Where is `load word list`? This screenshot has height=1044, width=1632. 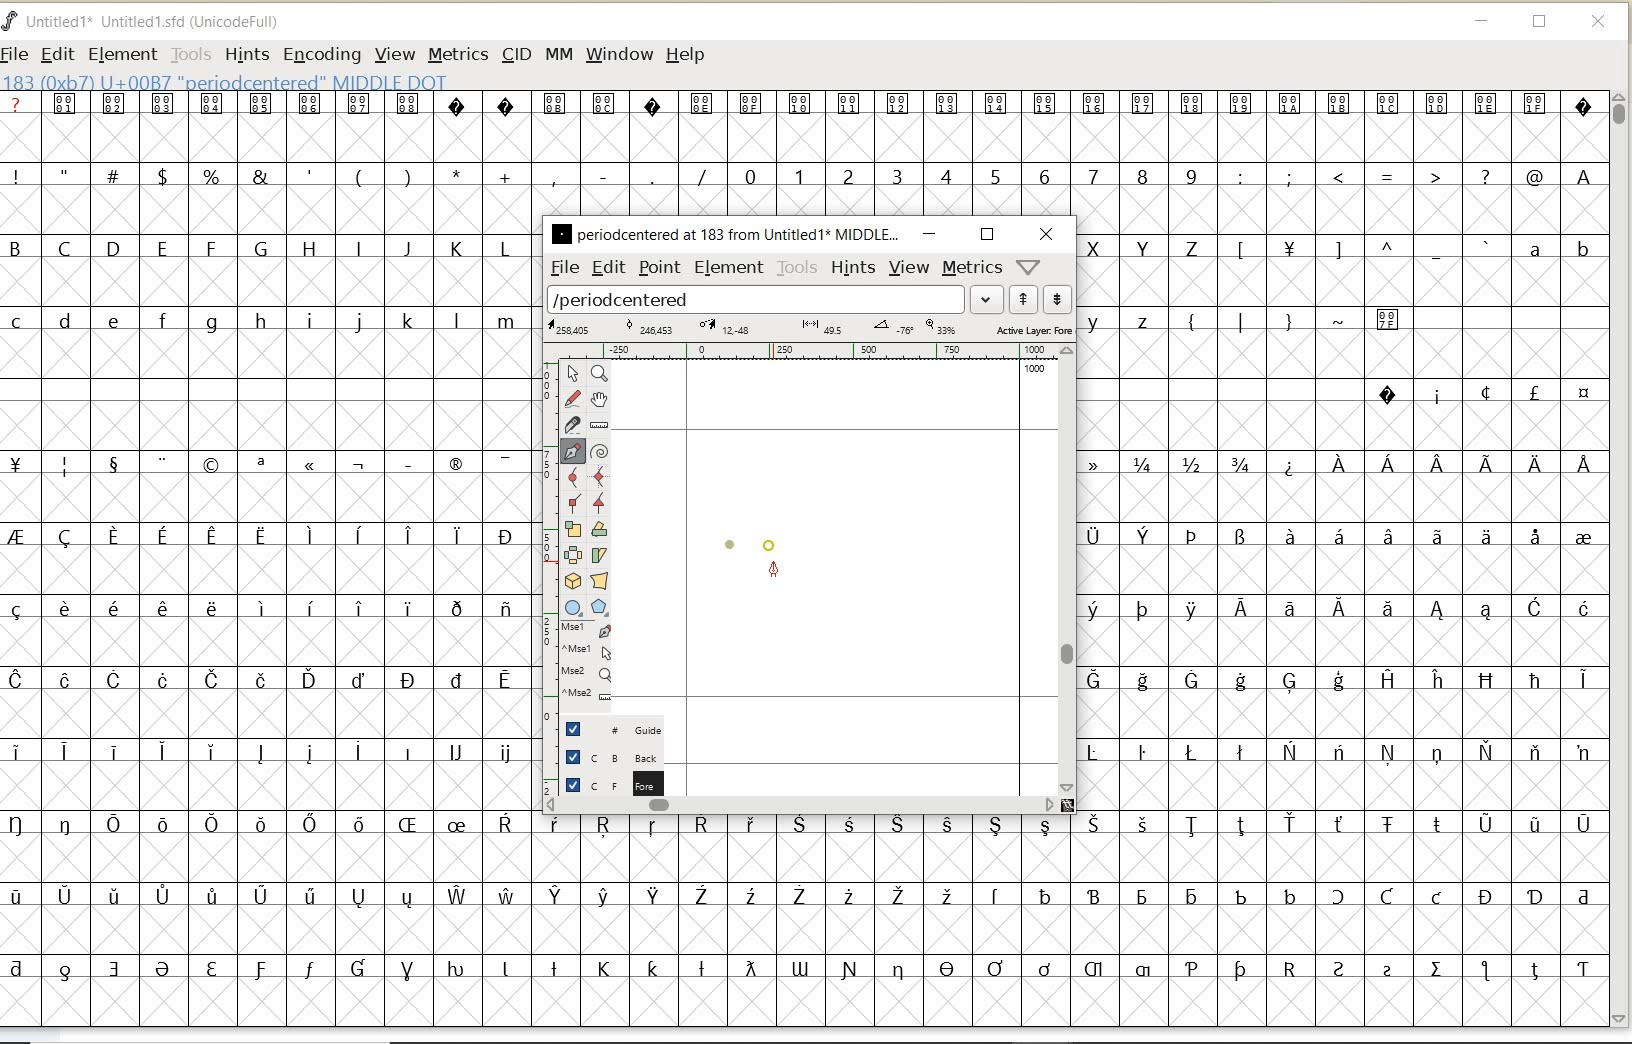
load word list is located at coordinates (757, 300).